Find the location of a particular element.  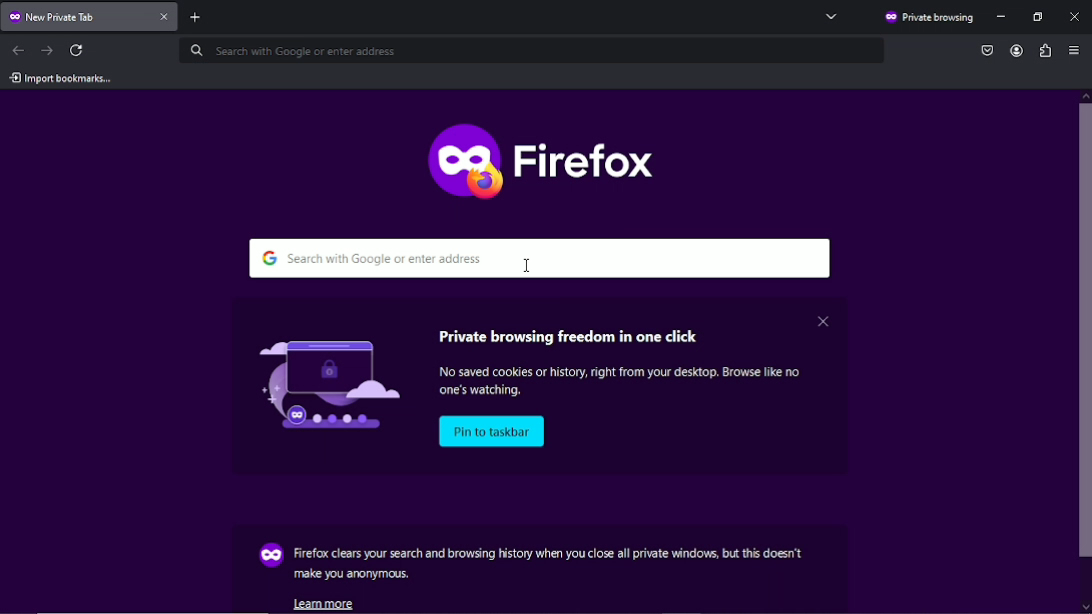

firefox is located at coordinates (544, 157).